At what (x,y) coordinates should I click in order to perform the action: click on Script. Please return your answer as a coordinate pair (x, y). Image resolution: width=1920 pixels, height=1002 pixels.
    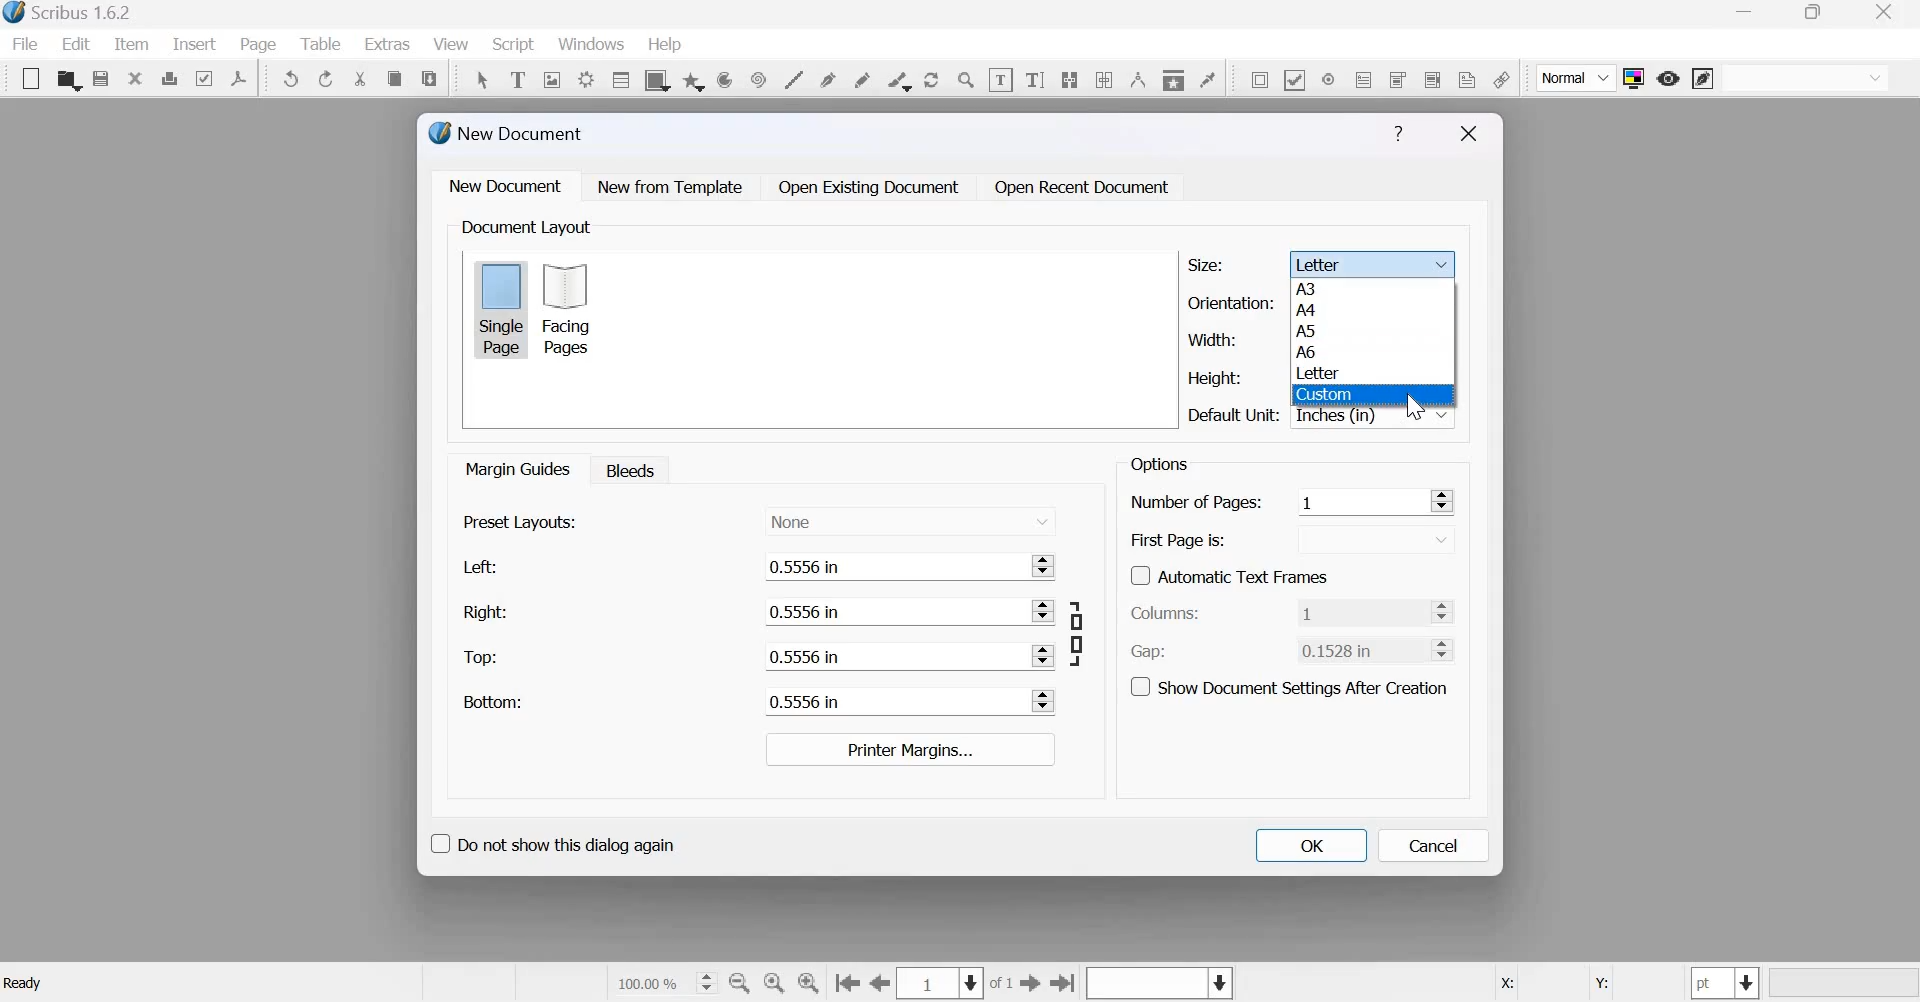
    Looking at the image, I should click on (512, 45).